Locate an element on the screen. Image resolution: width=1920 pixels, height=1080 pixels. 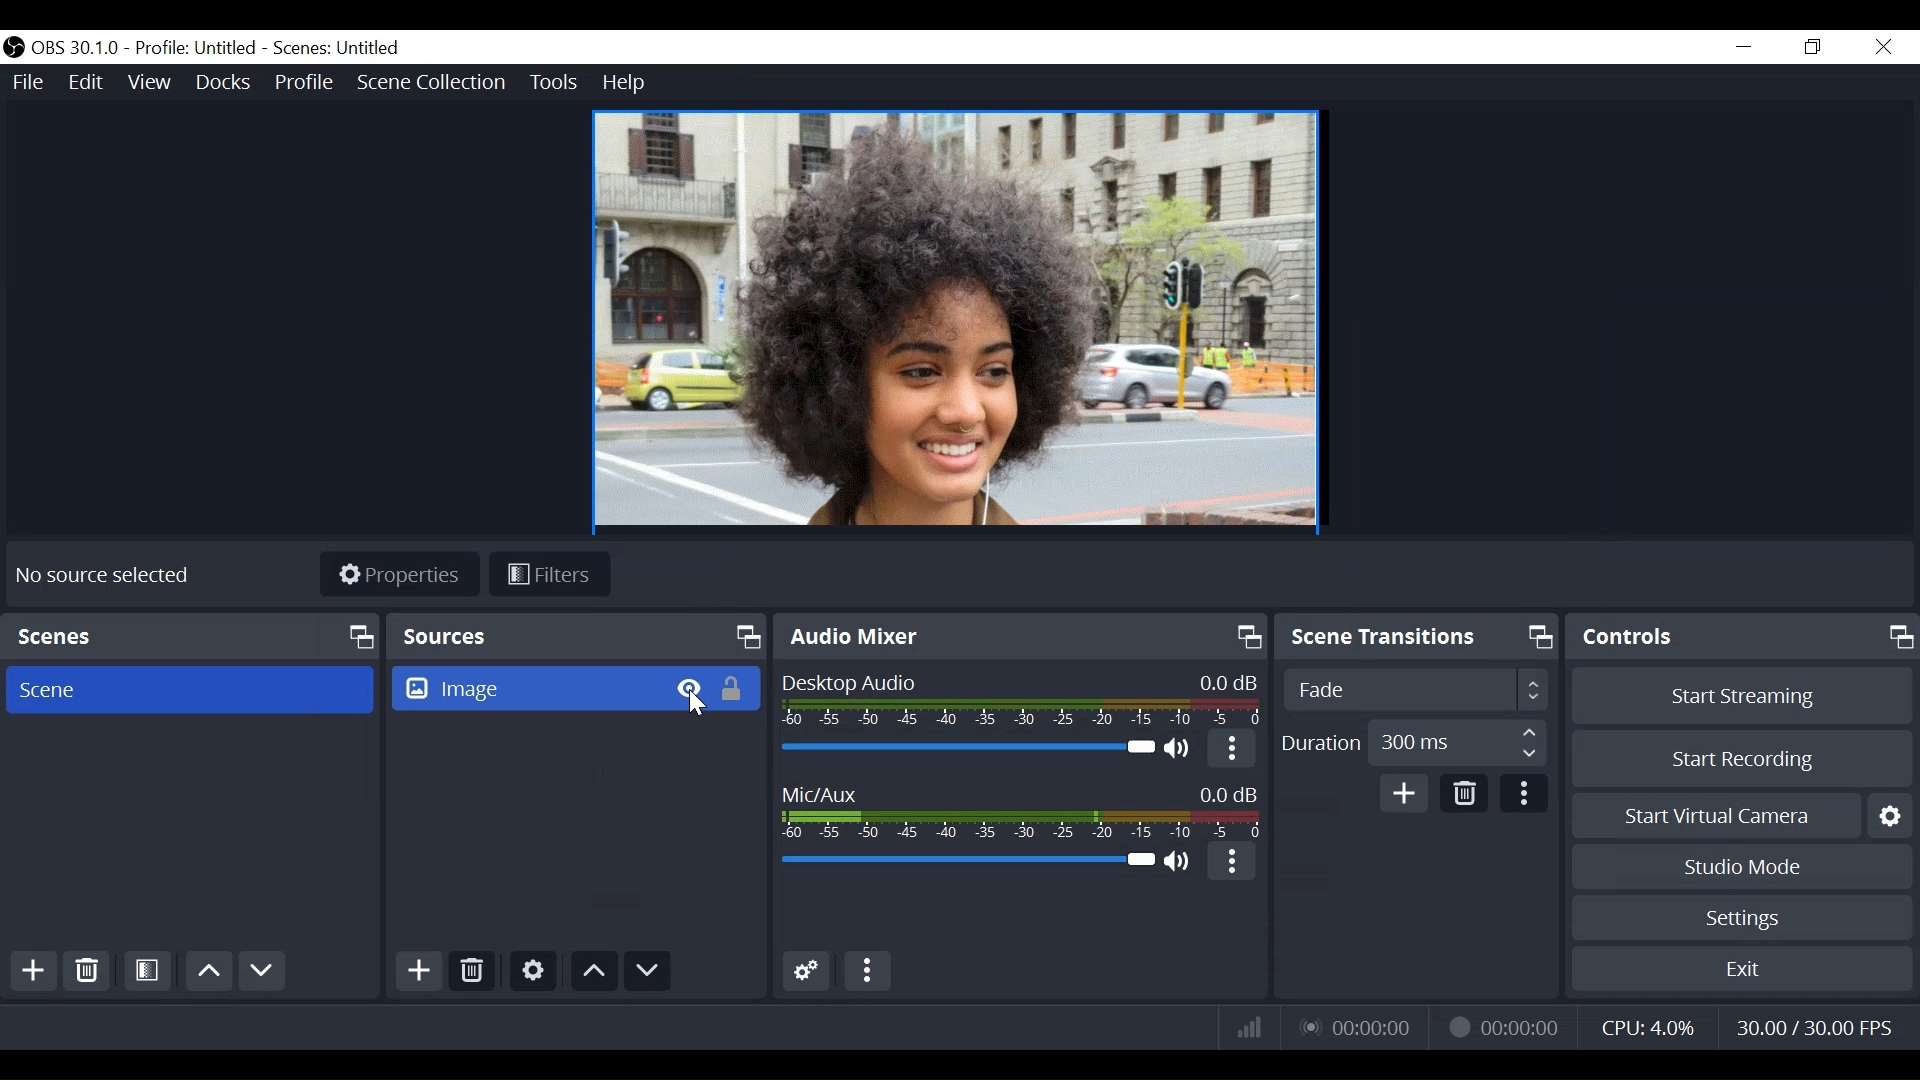
(un)Lock is located at coordinates (737, 689).